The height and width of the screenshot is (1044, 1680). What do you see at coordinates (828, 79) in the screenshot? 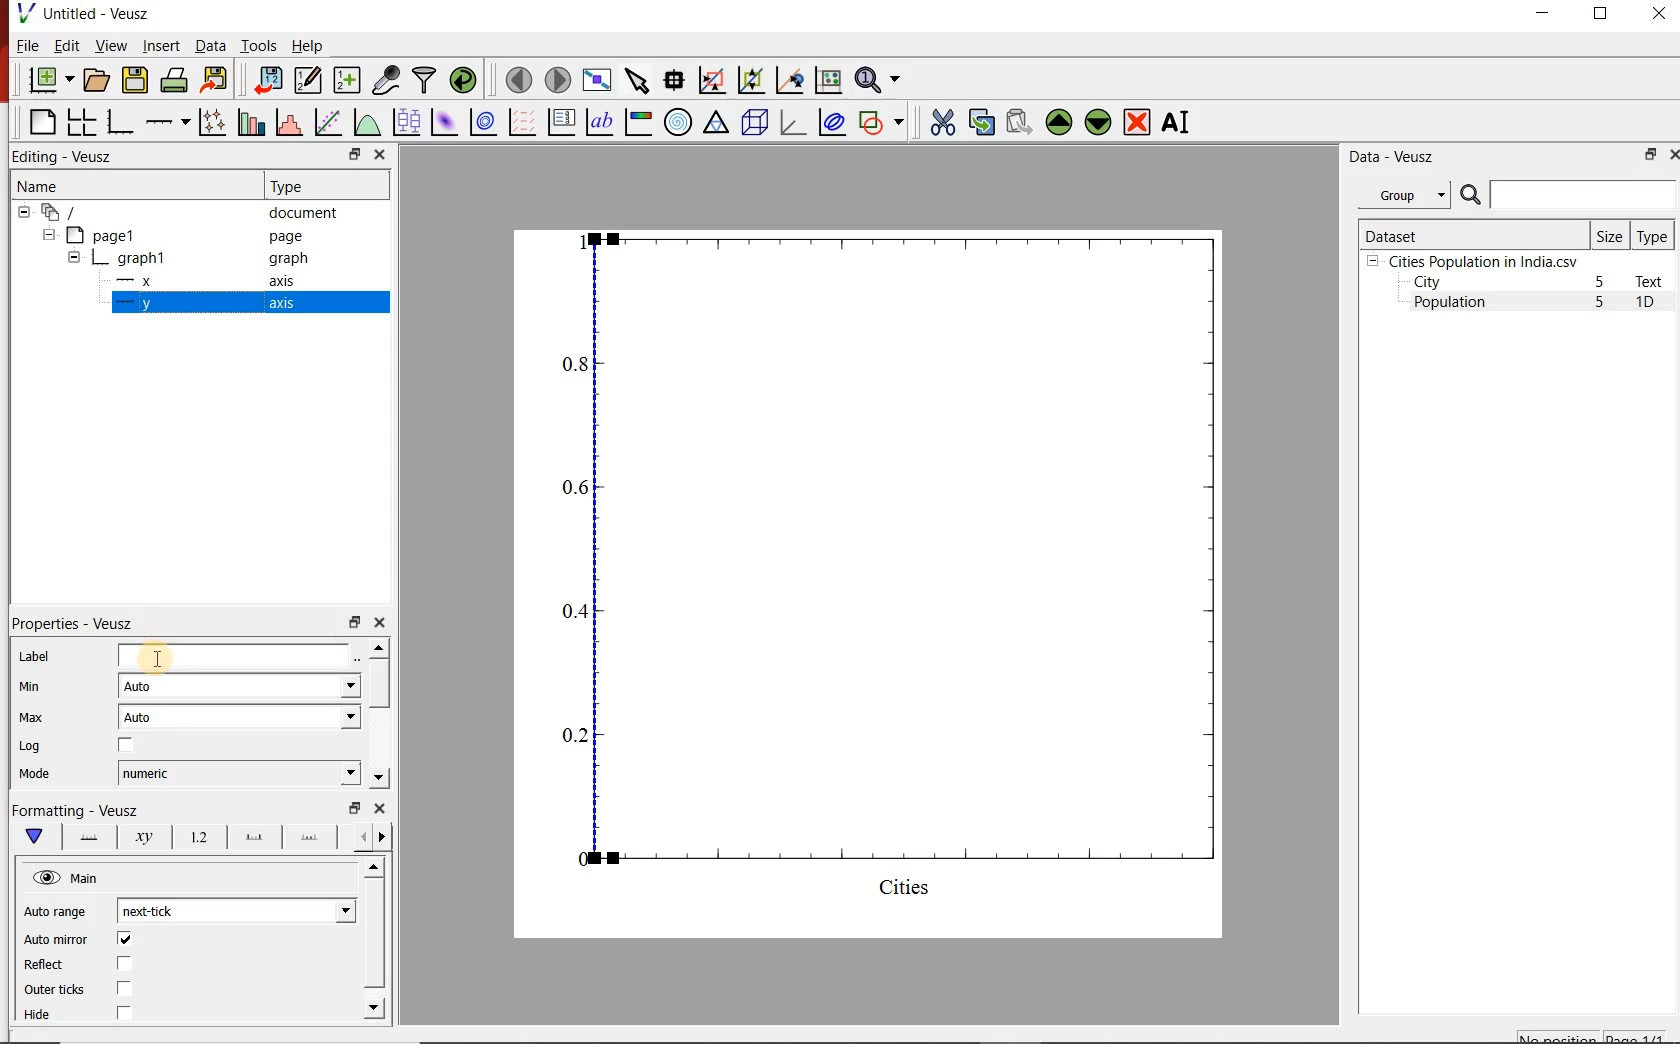
I see `click to reset graph axes` at bounding box center [828, 79].